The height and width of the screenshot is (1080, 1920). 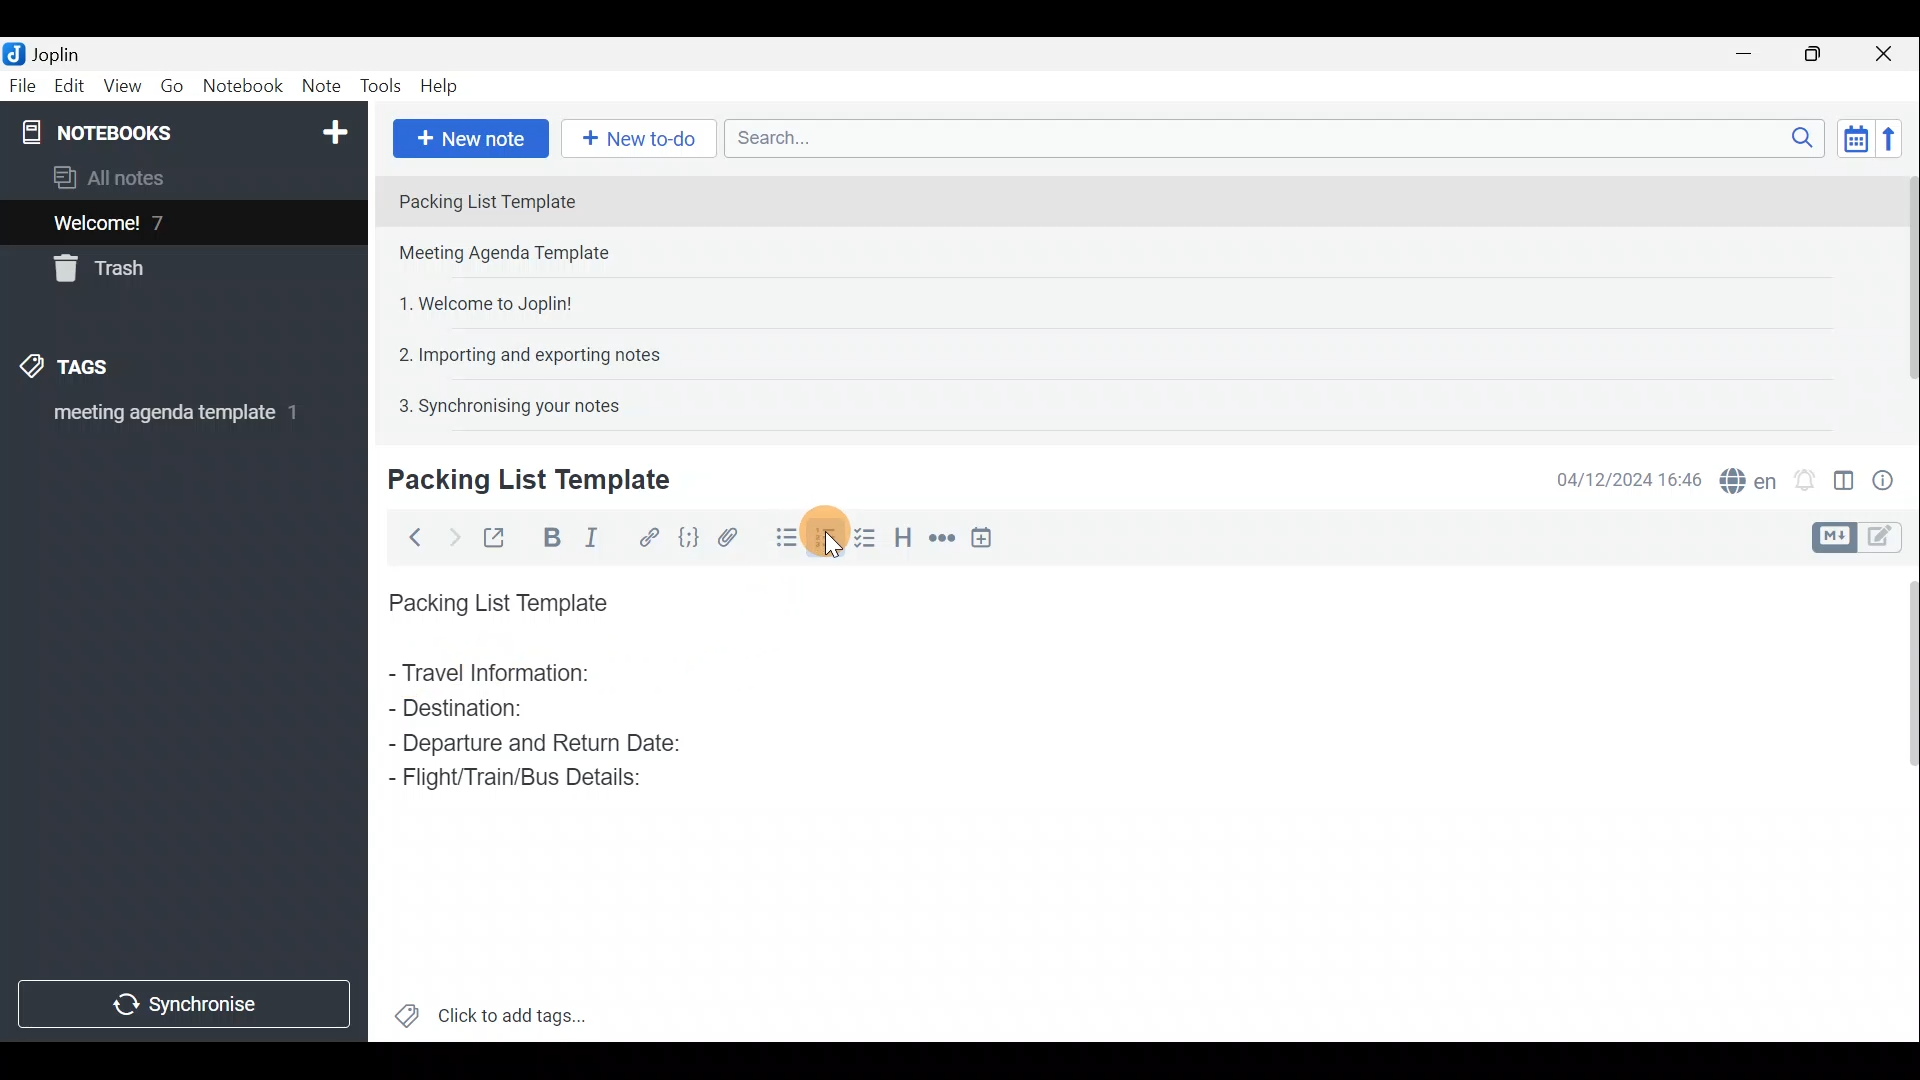 What do you see at coordinates (242, 89) in the screenshot?
I see `Notebook` at bounding box center [242, 89].